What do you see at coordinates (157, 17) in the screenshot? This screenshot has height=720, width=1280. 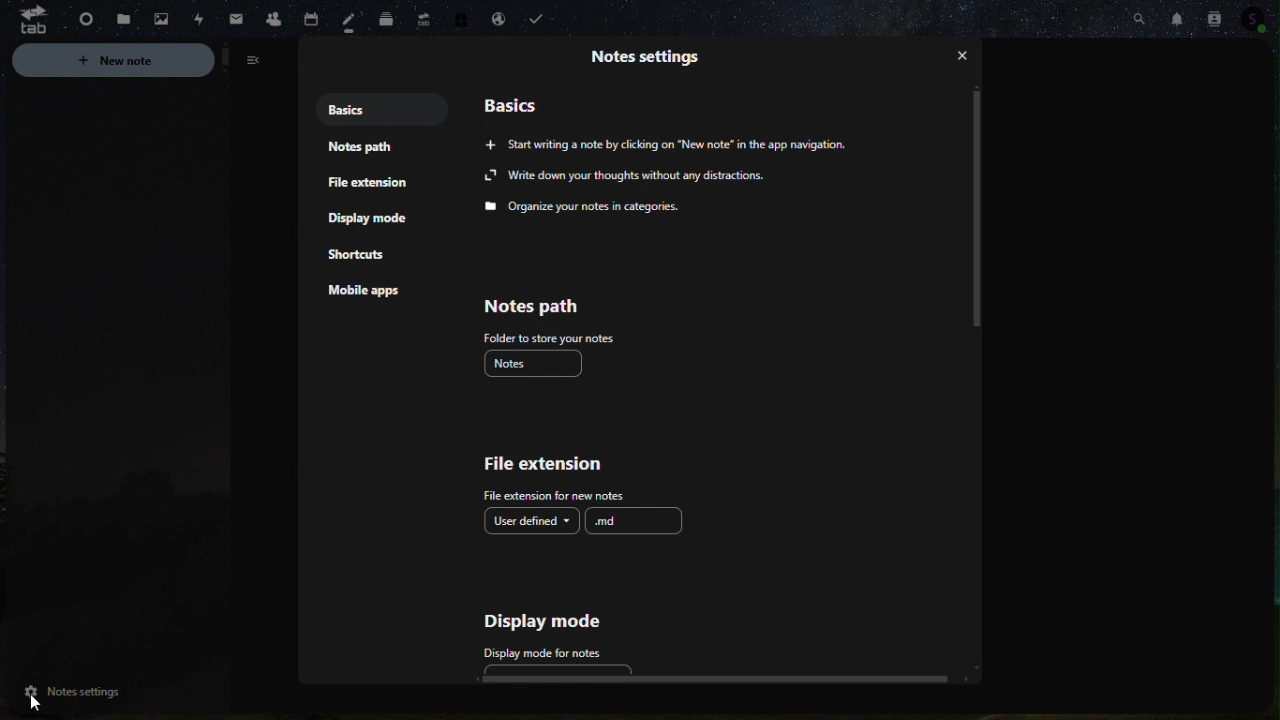 I see `pictures ` at bounding box center [157, 17].